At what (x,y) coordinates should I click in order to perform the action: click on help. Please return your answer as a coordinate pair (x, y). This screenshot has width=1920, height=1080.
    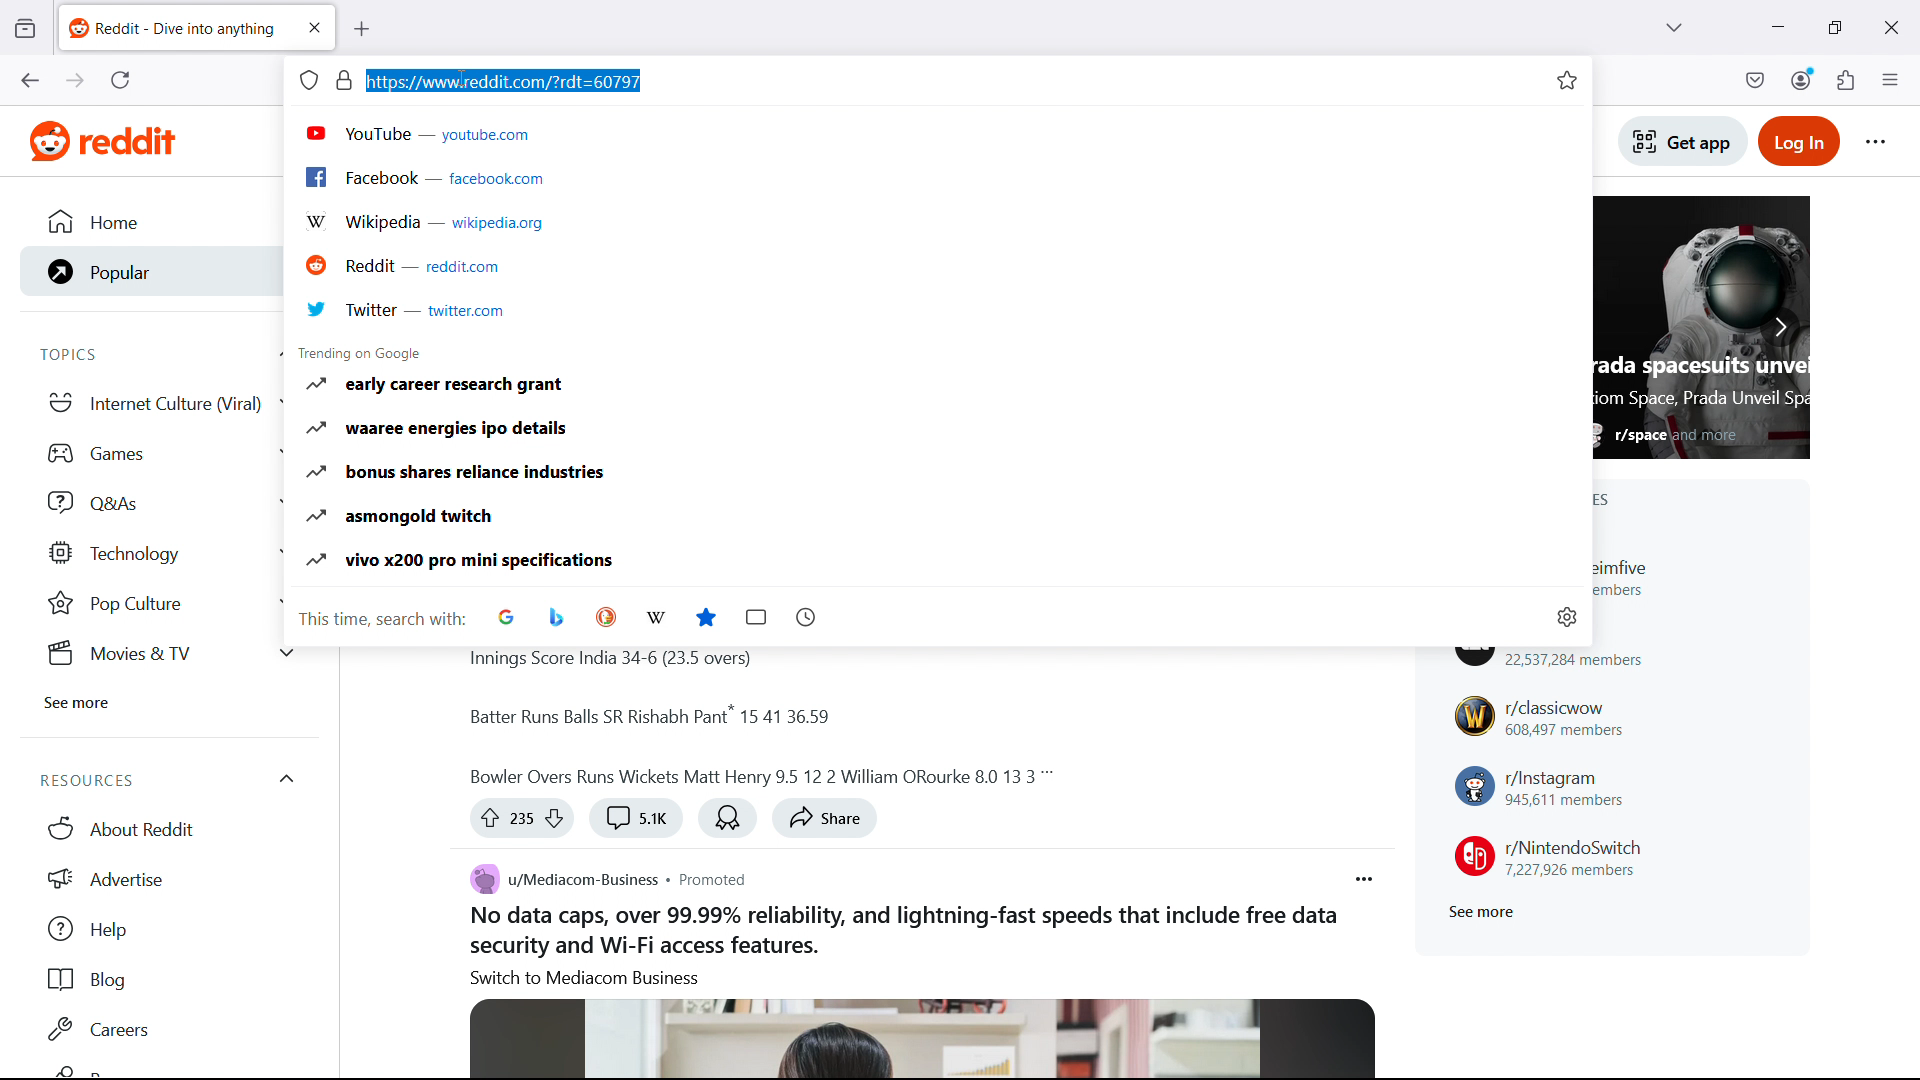
    Looking at the image, I should click on (168, 930).